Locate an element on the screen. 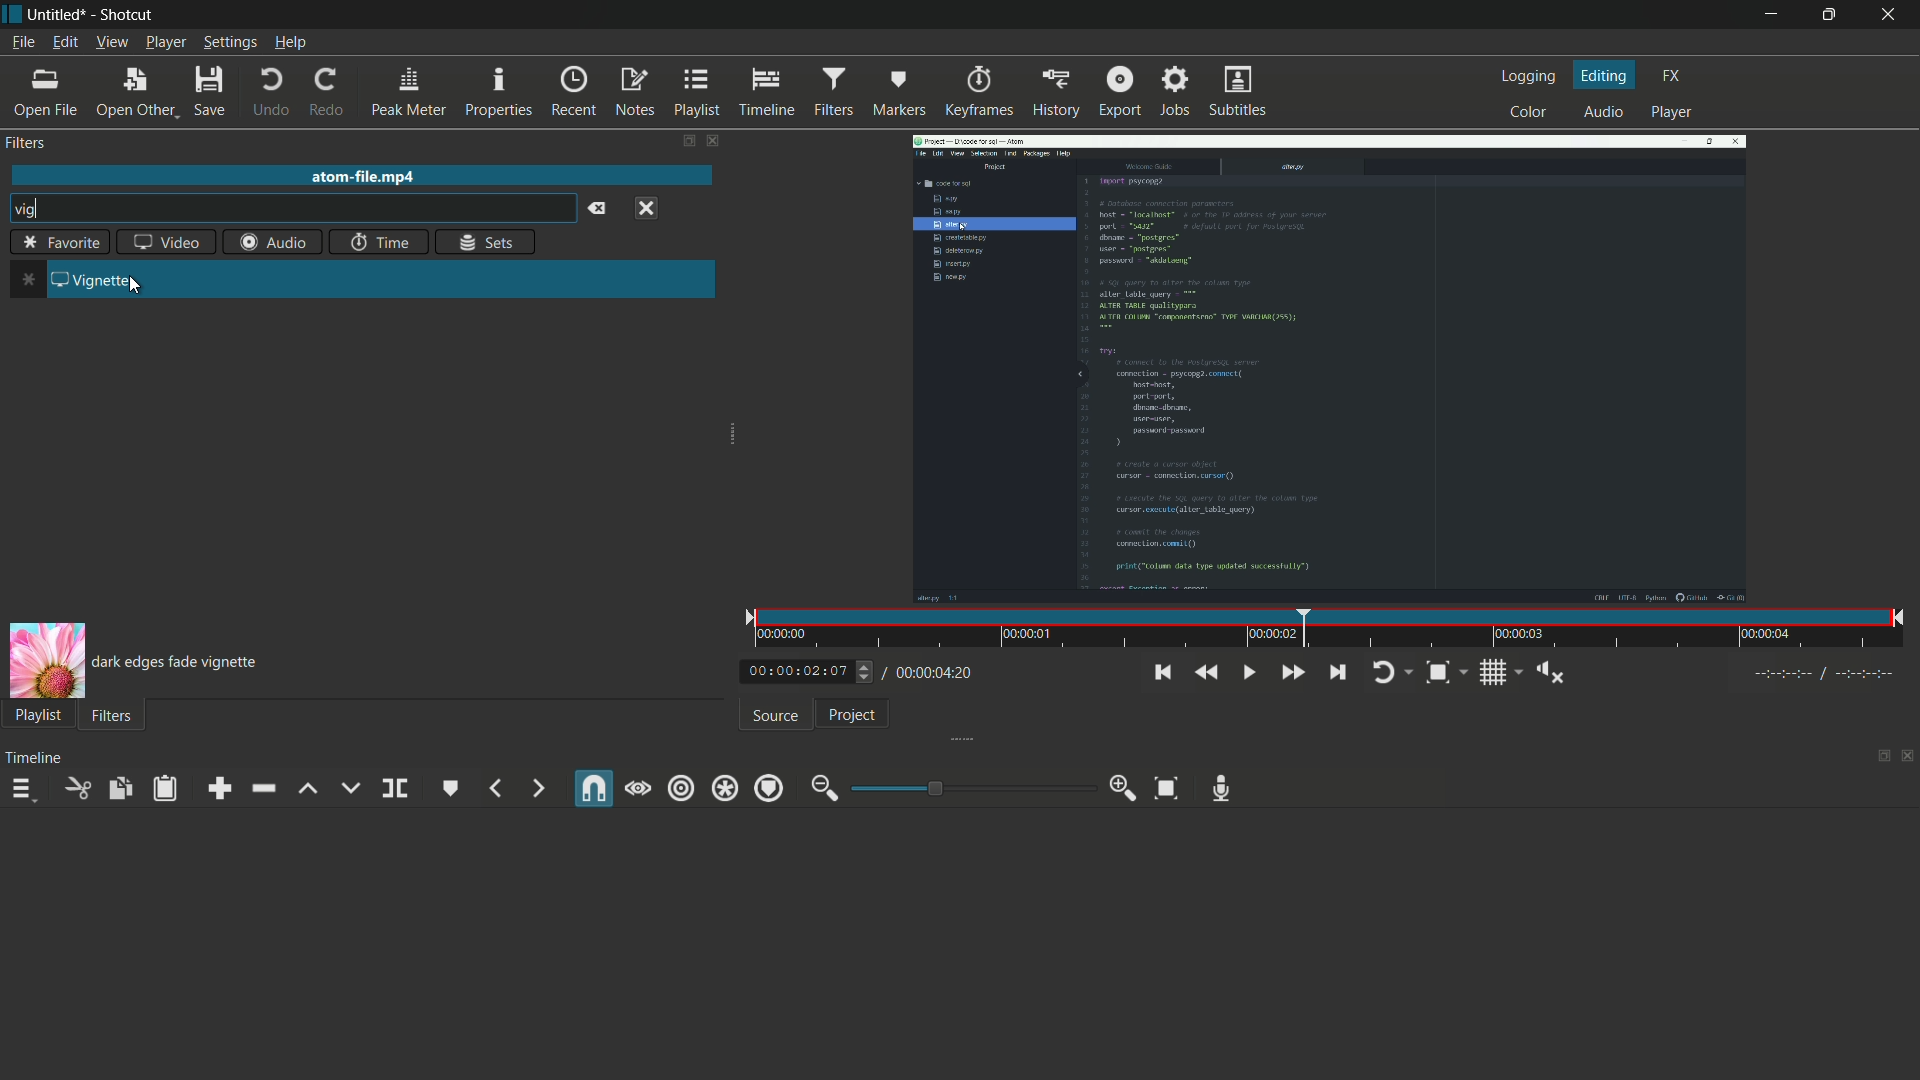 This screenshot has width=1920, height=1080. zoom in is located at coordinates (1124, 788).